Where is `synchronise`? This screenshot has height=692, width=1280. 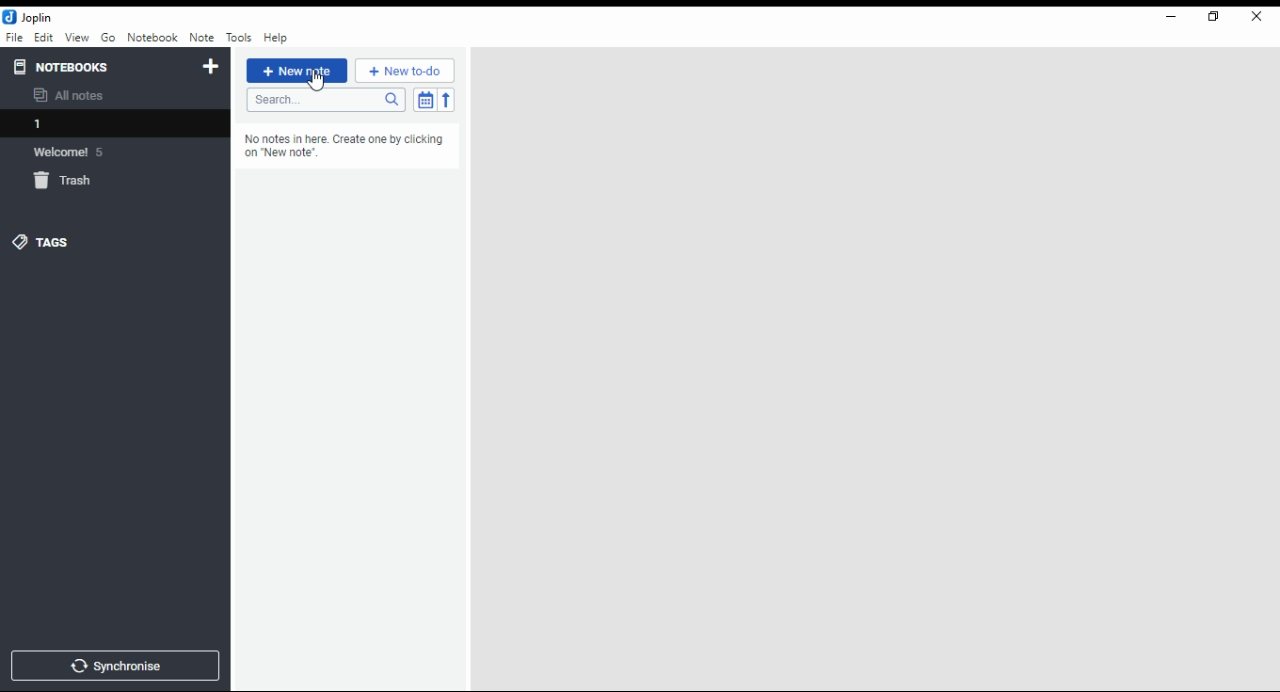 synchronise is located at coordinates (115, 666).